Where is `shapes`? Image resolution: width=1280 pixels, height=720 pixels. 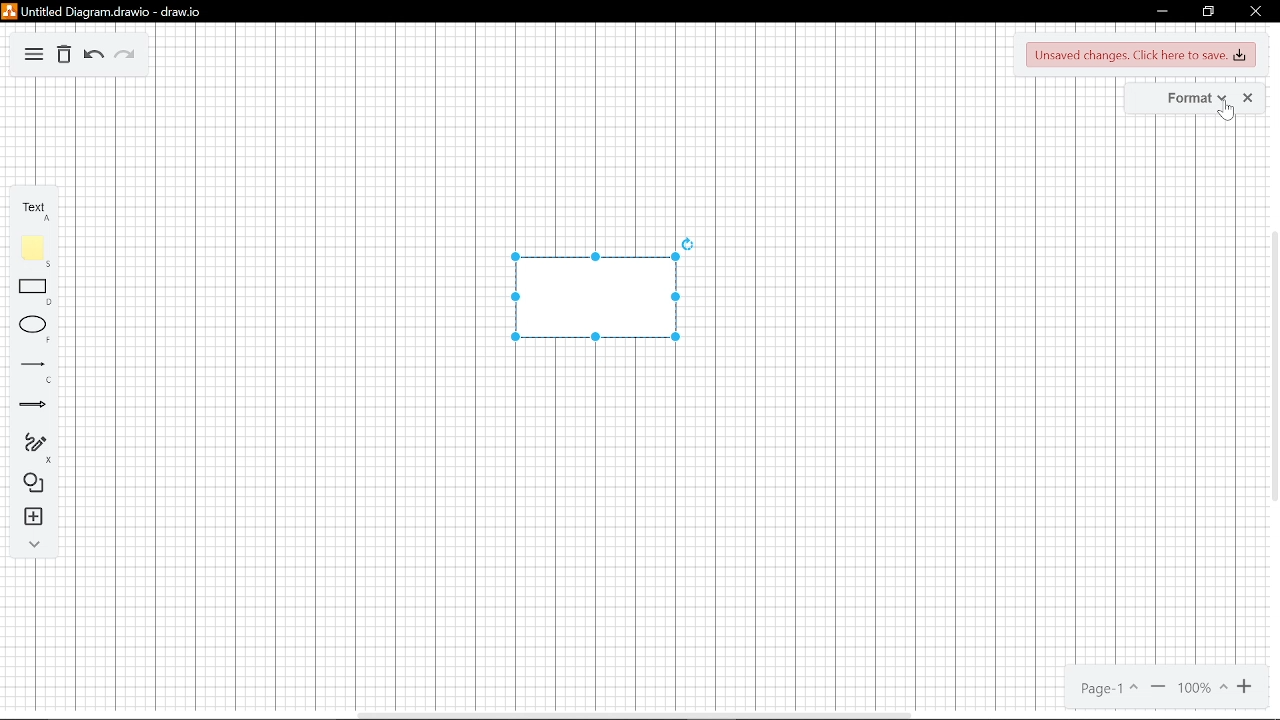
shapes is located at coordinates (31, 483).